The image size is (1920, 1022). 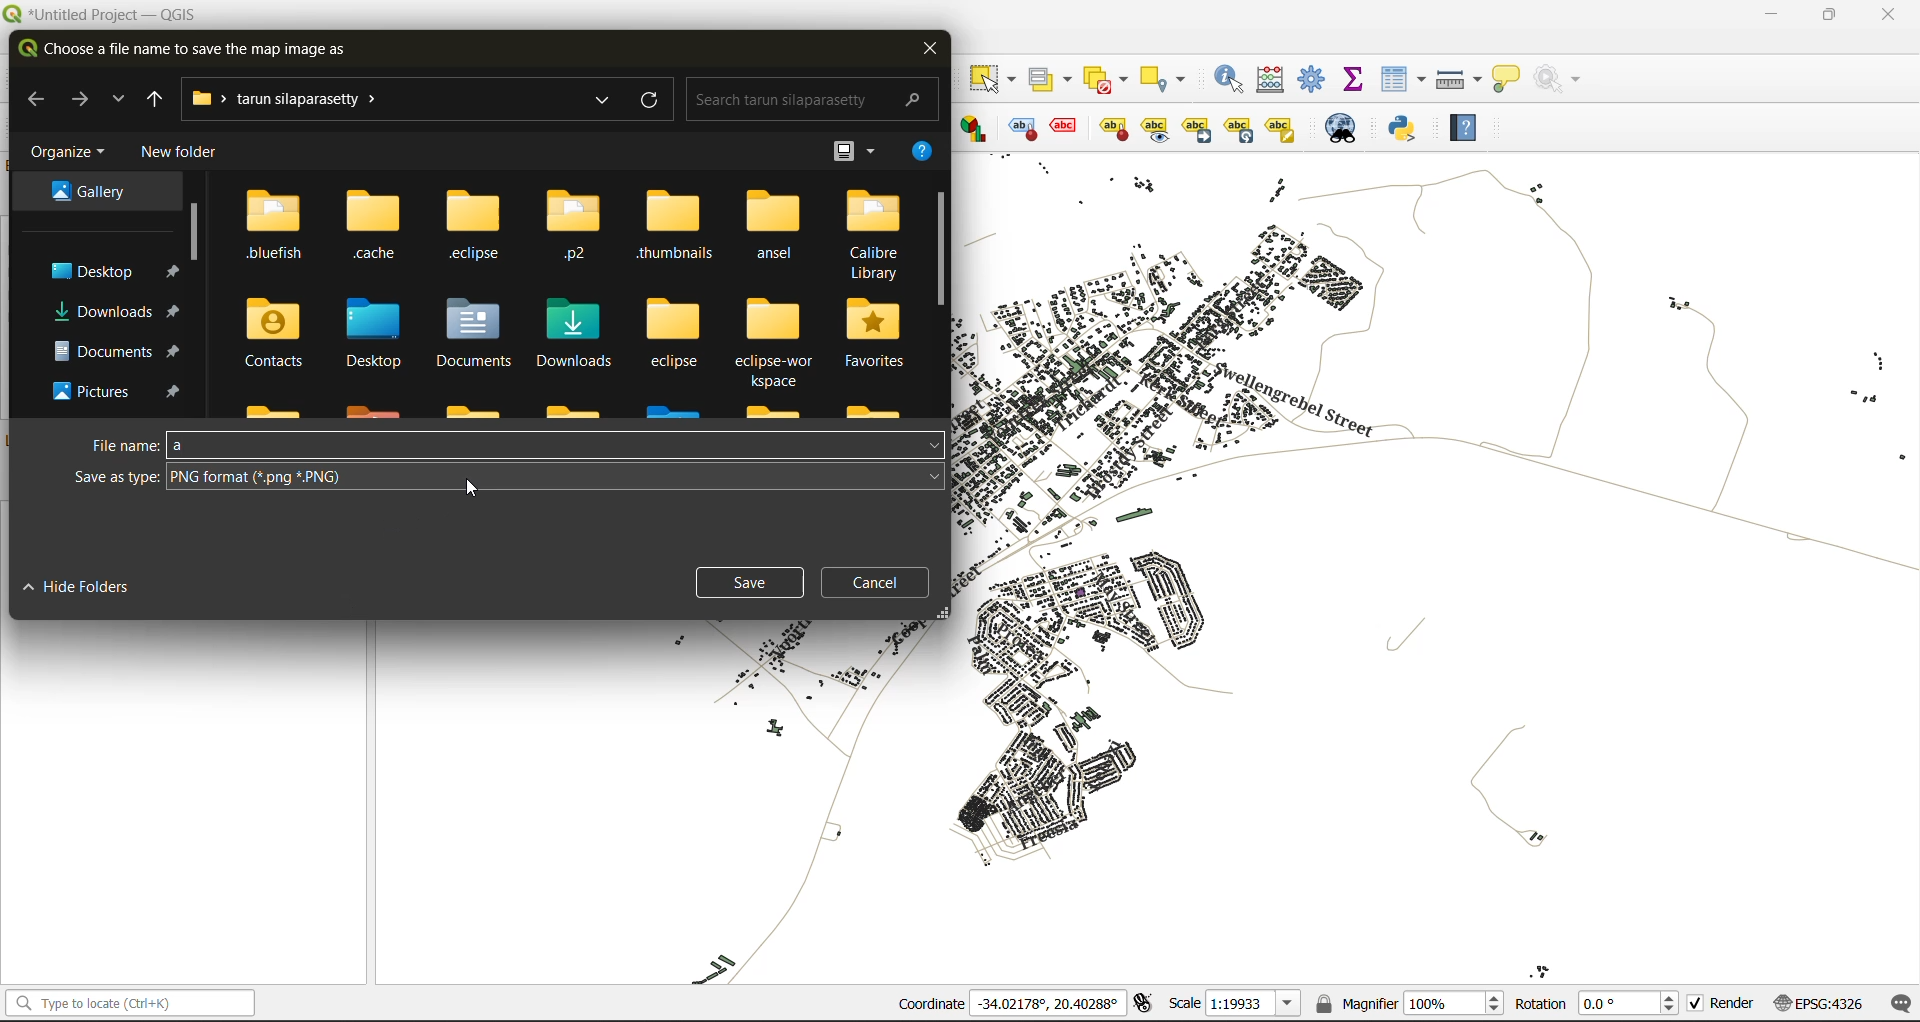 I want to click on search, so click(x=805, y=96).